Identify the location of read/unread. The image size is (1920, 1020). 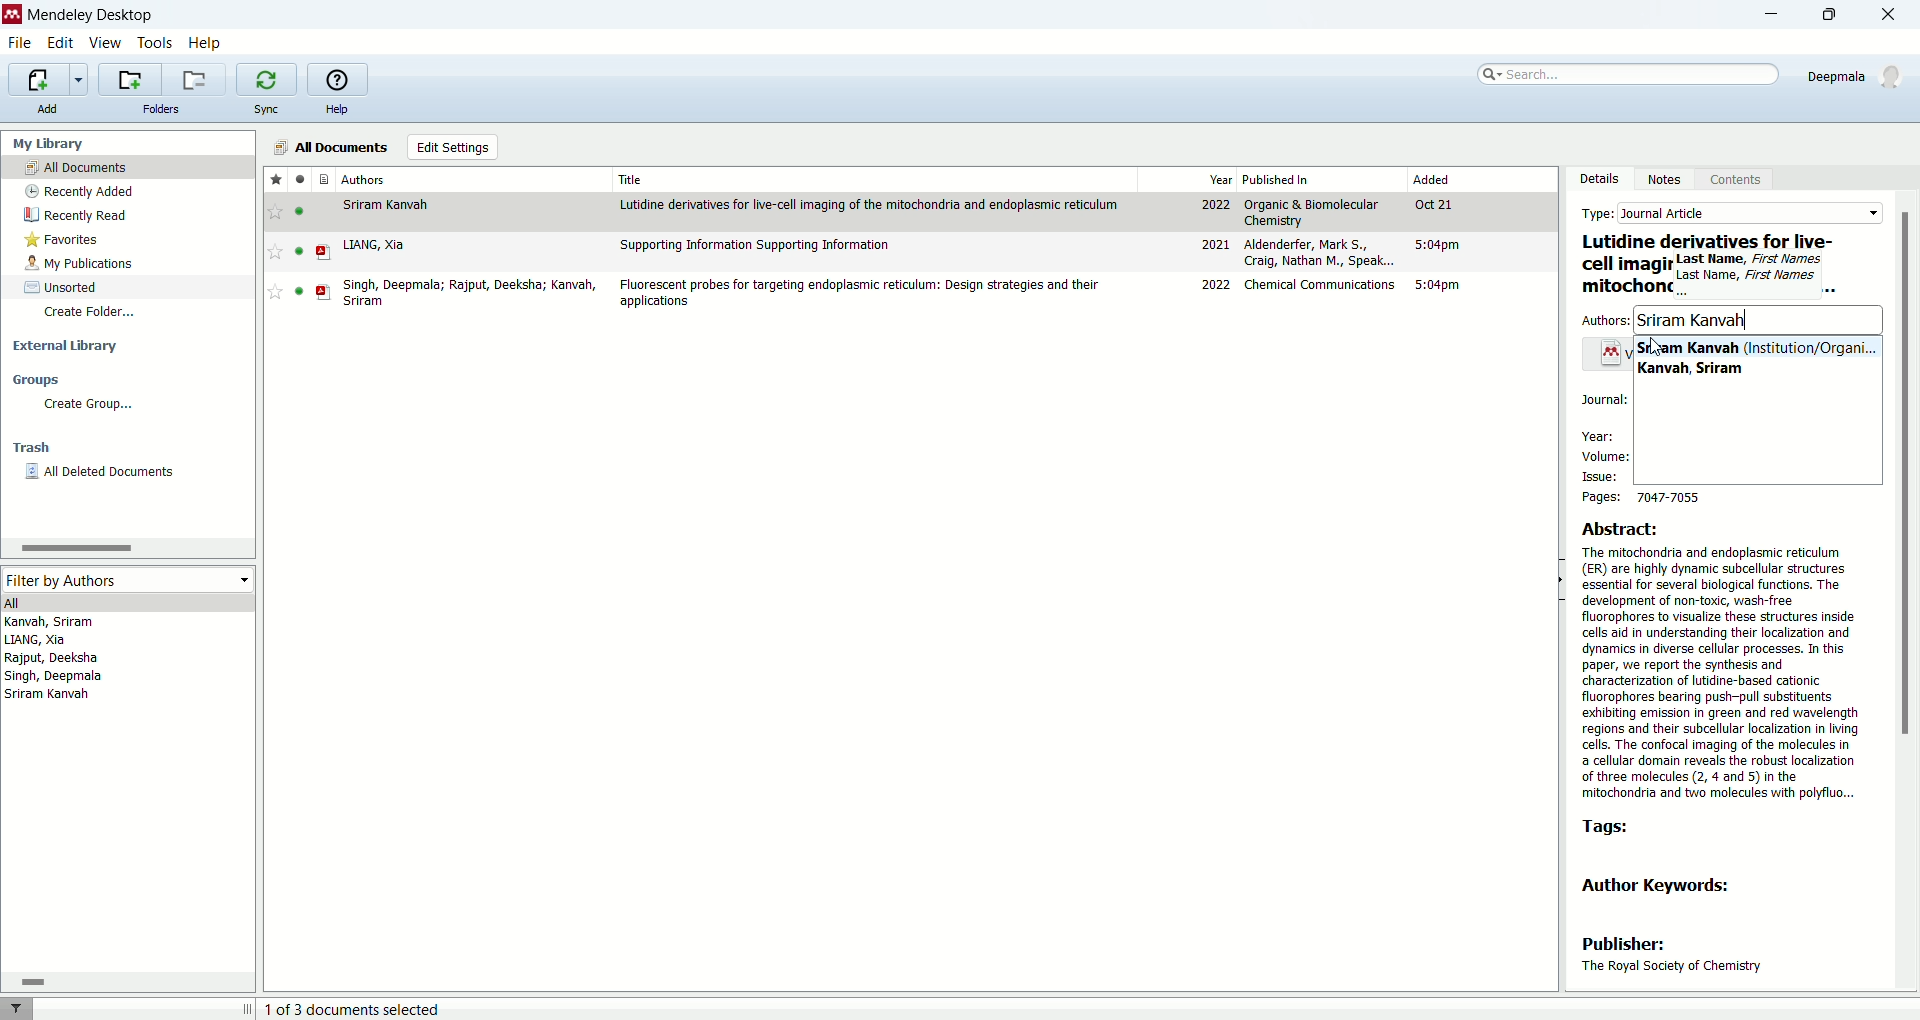
(304, 211).